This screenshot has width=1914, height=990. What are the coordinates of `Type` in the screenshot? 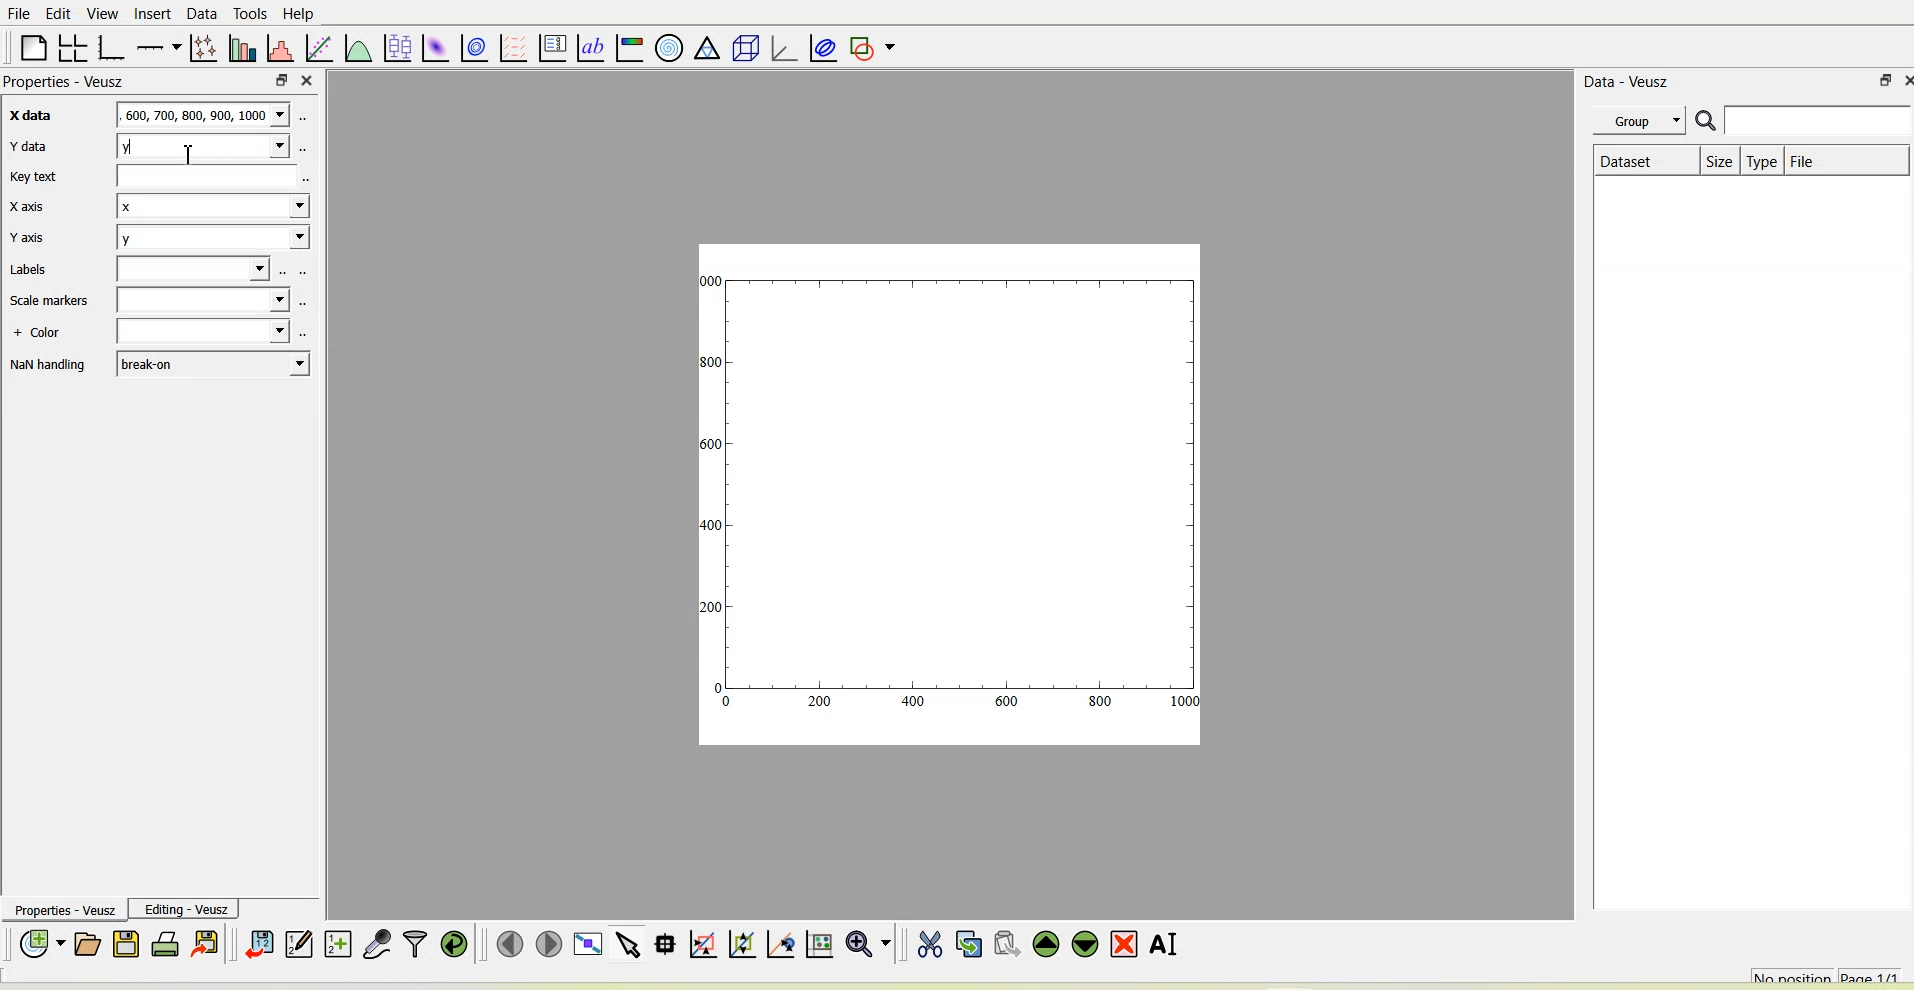 It's located at (1762, 161).